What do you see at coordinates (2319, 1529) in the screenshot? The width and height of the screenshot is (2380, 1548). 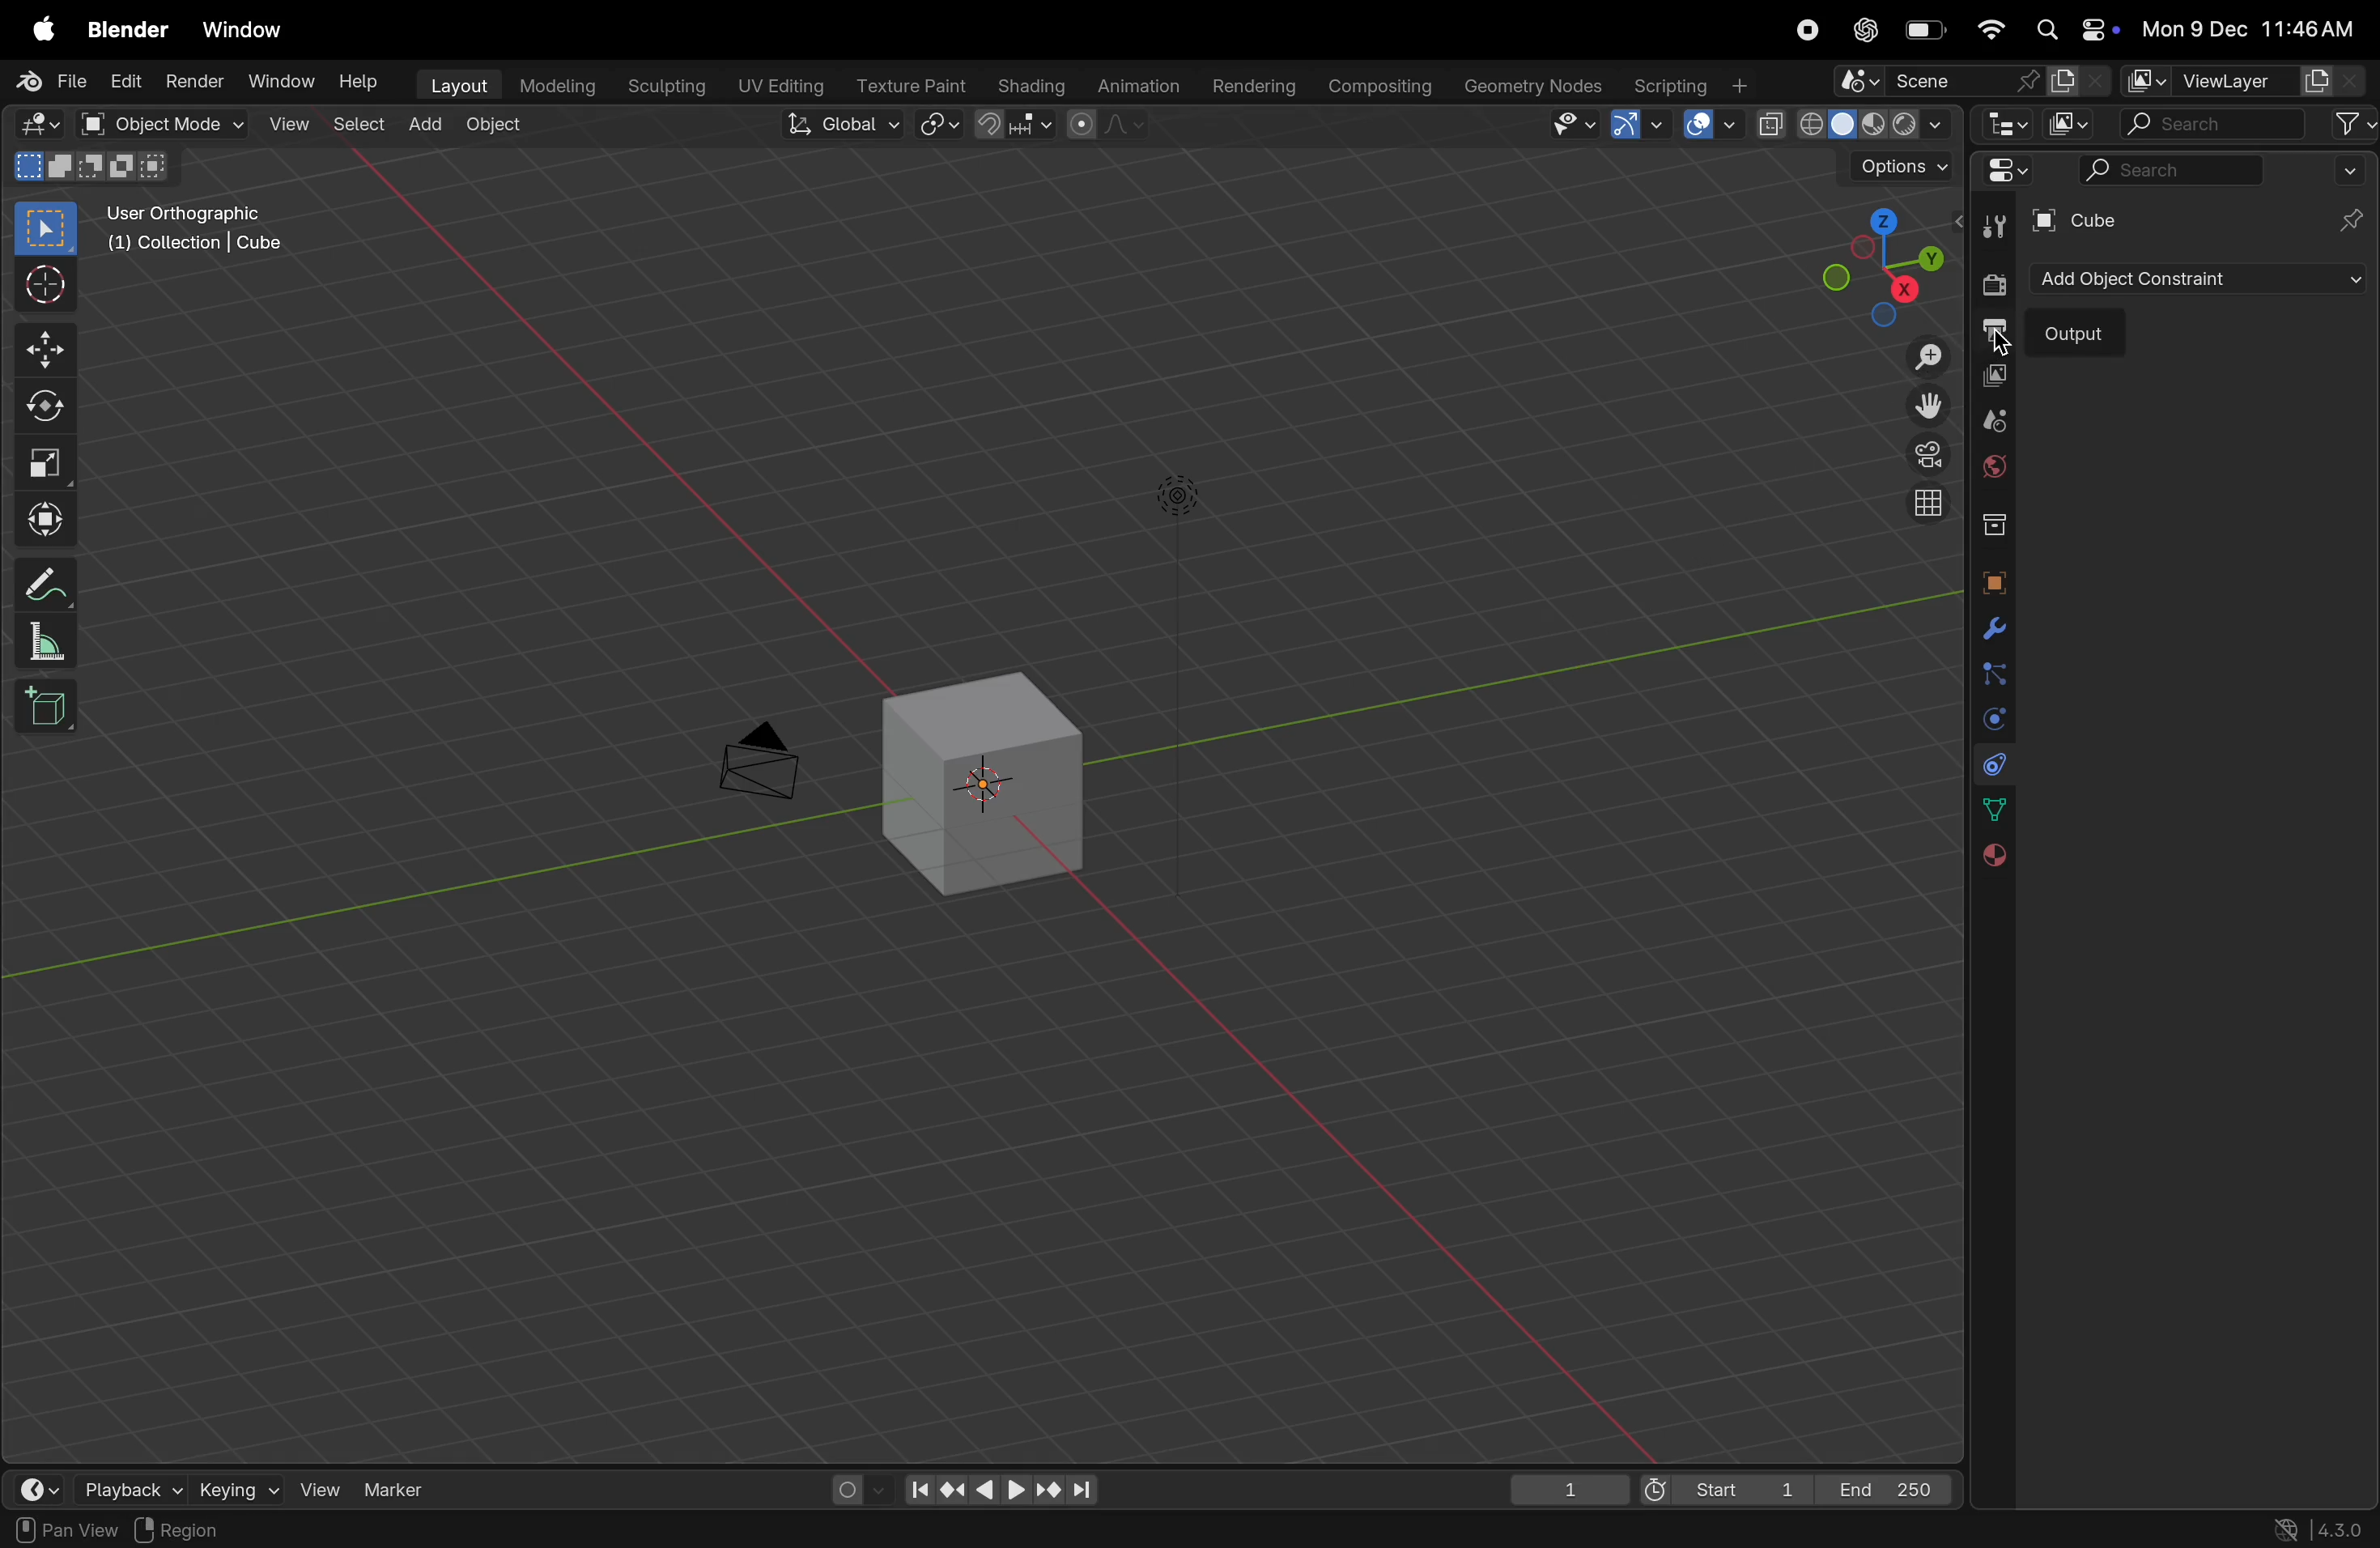 I see `versions` at bounding box center [2319, 1529].